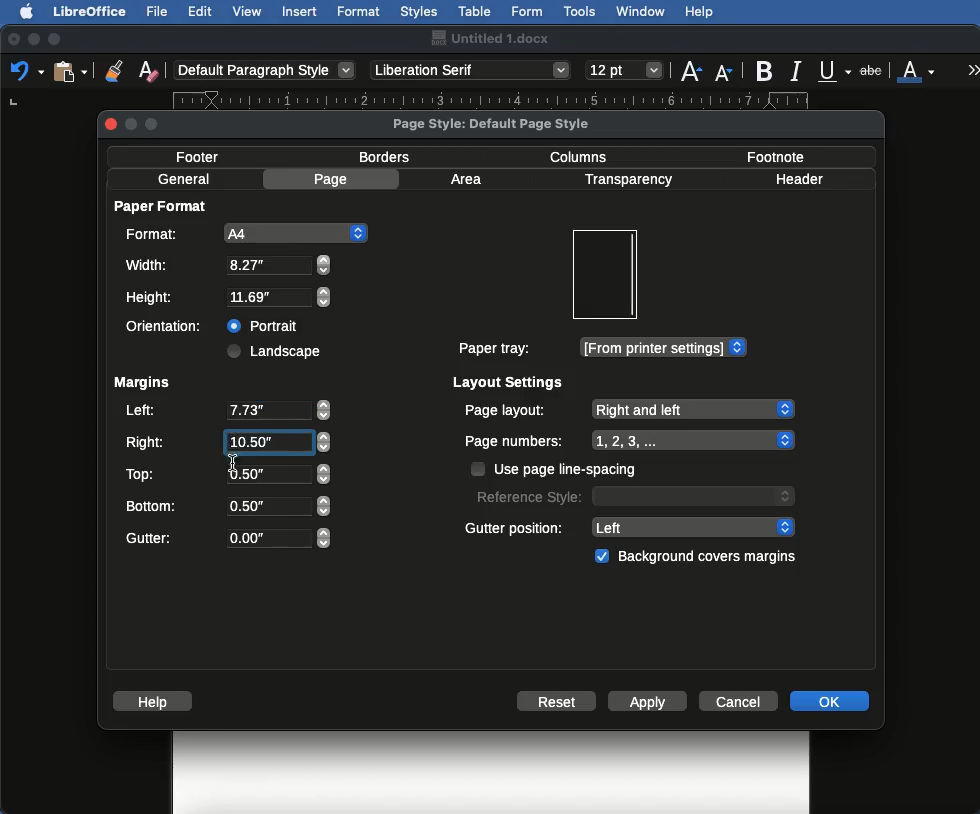 The height and width of the screenshot is (814, 980). I want to click on Left, so click(226, 412).